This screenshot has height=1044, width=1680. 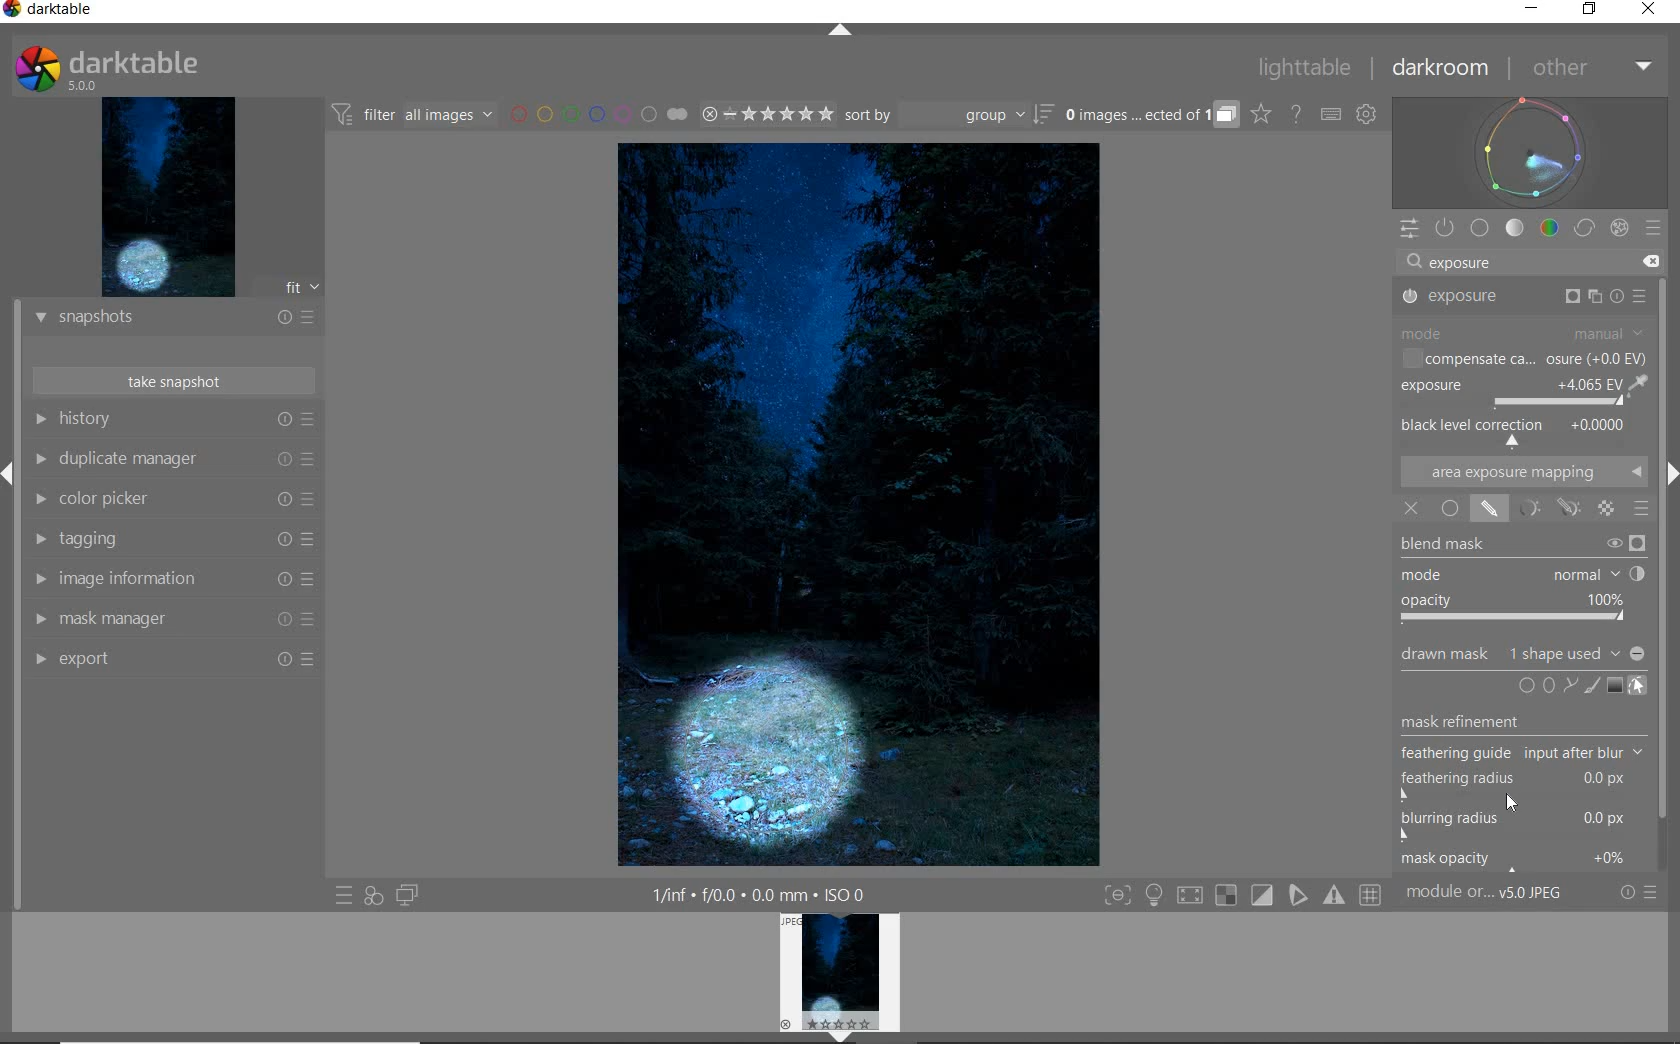 I want to click on HISTORY, so click(x=170, y=419).